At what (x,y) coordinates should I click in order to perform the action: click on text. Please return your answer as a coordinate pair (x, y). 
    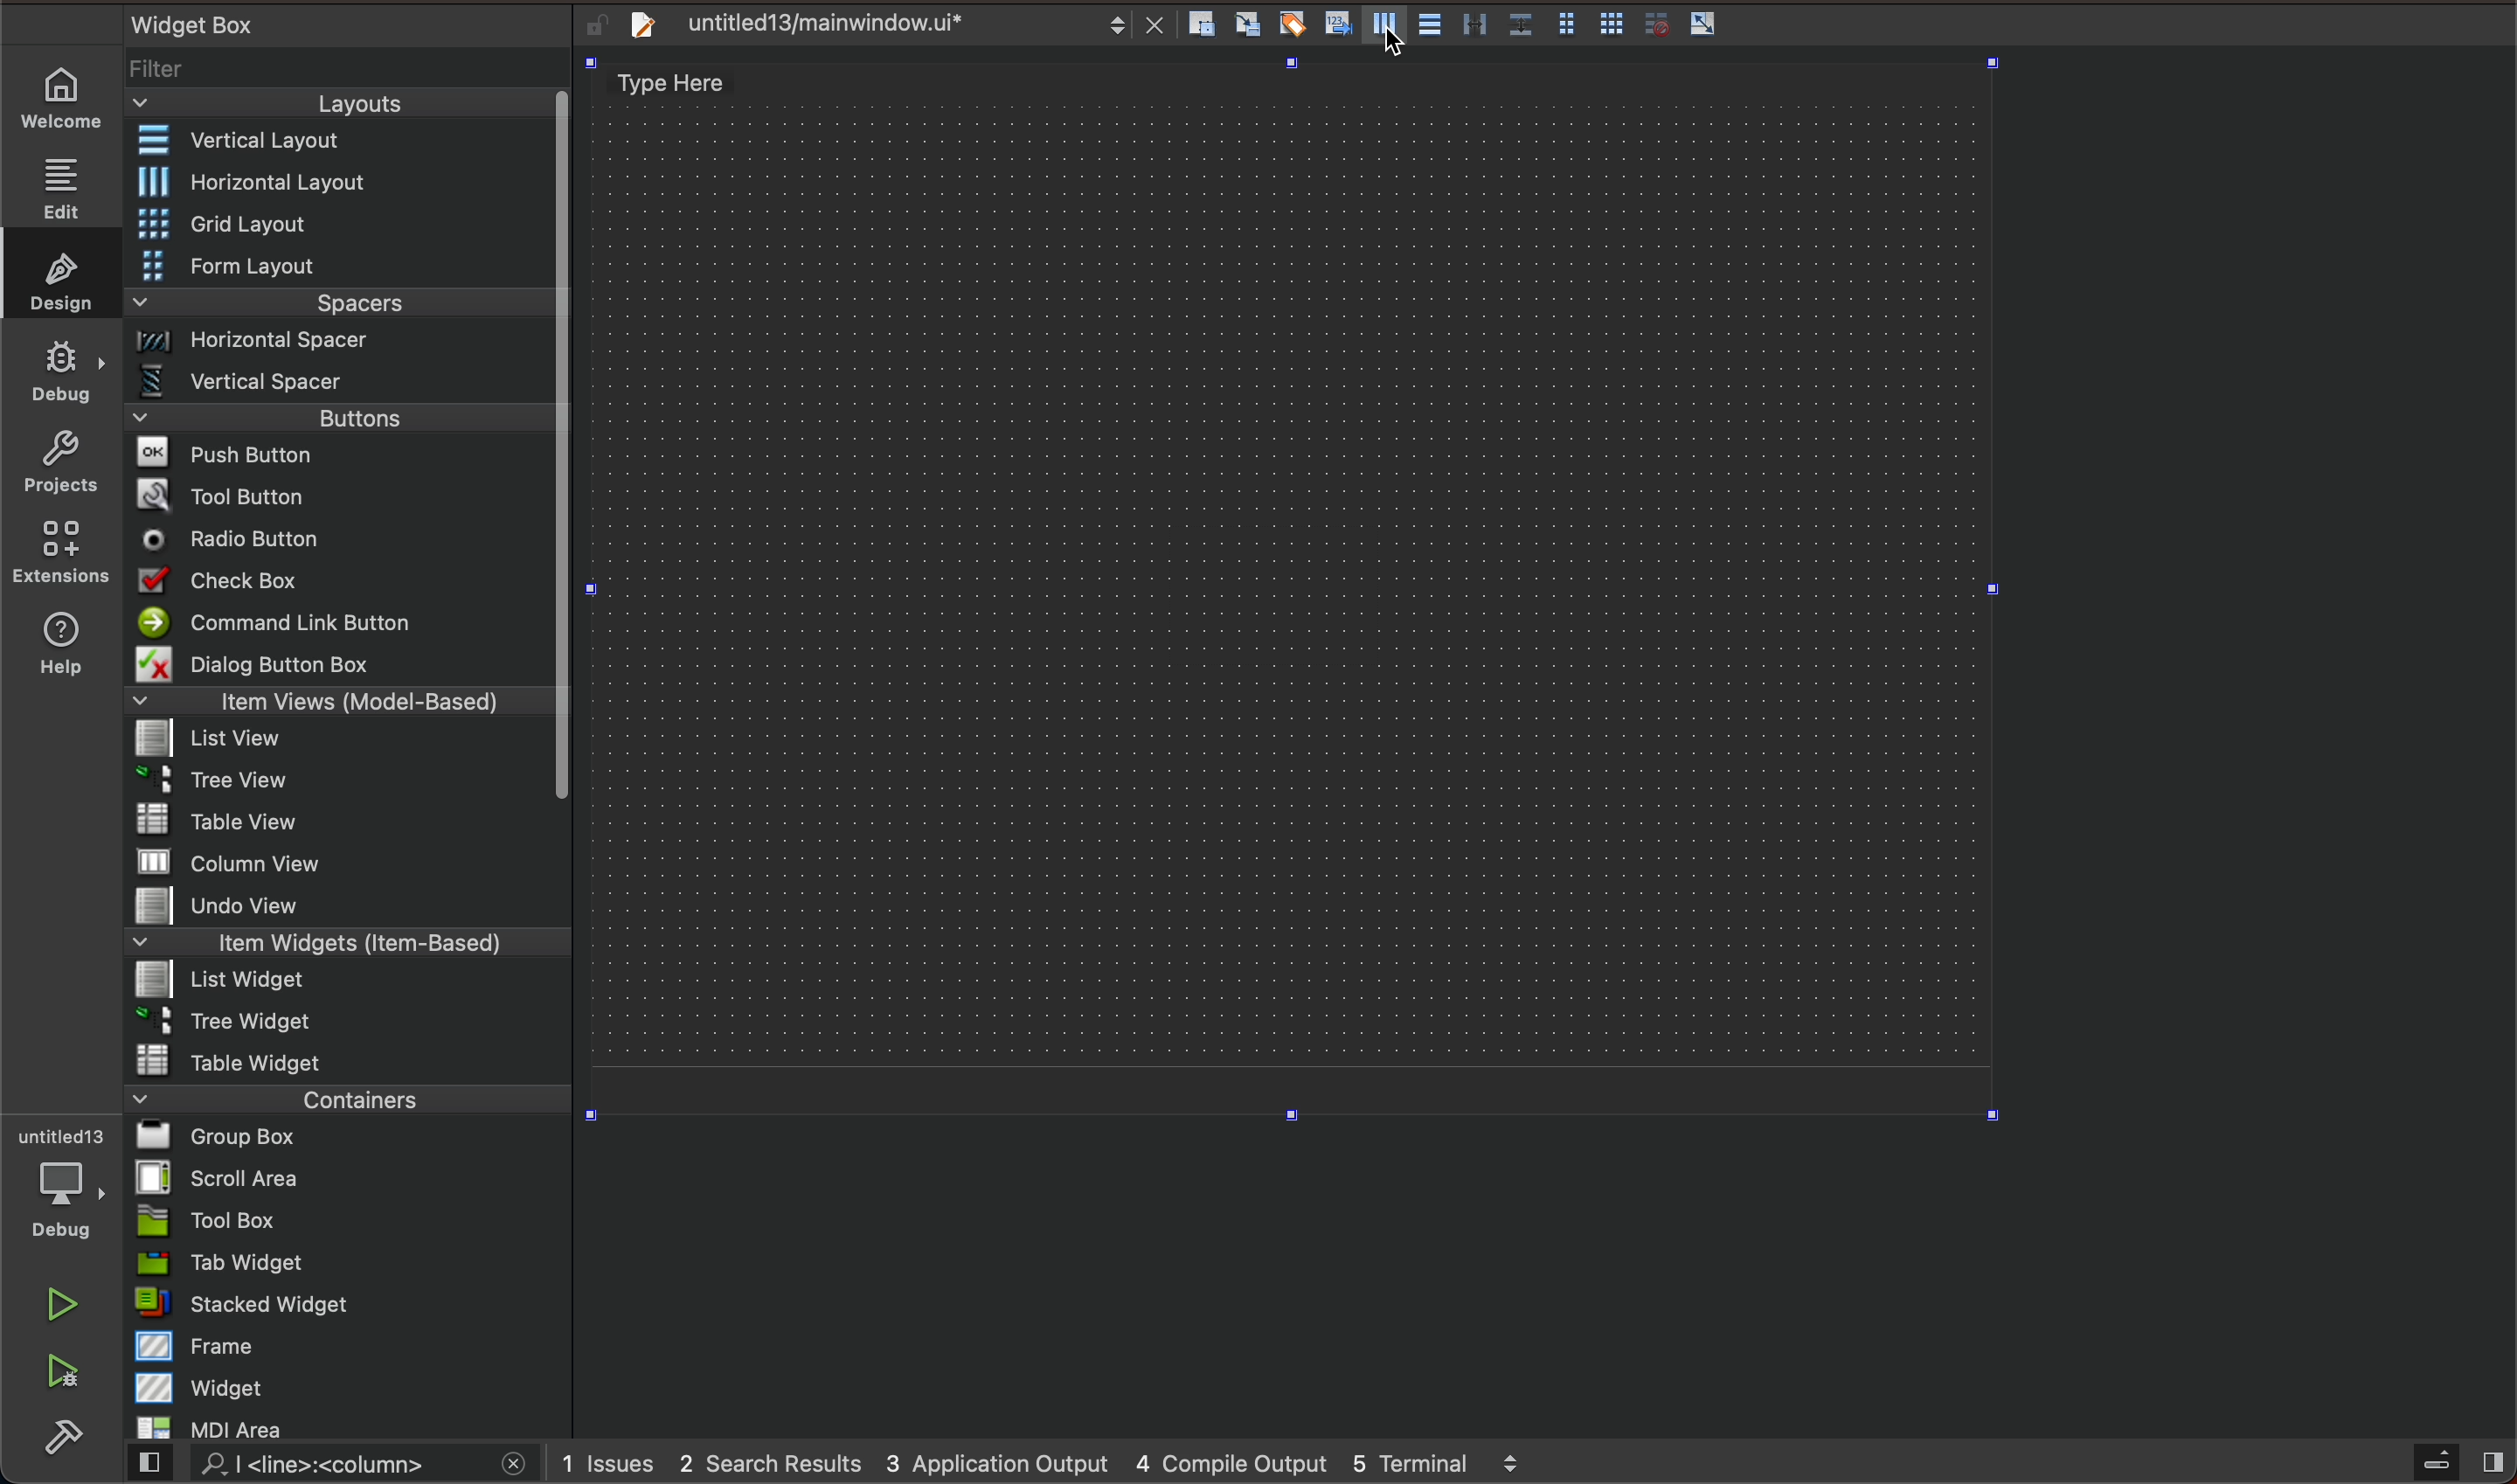
    Looking at the image, I should click on (193, 20).